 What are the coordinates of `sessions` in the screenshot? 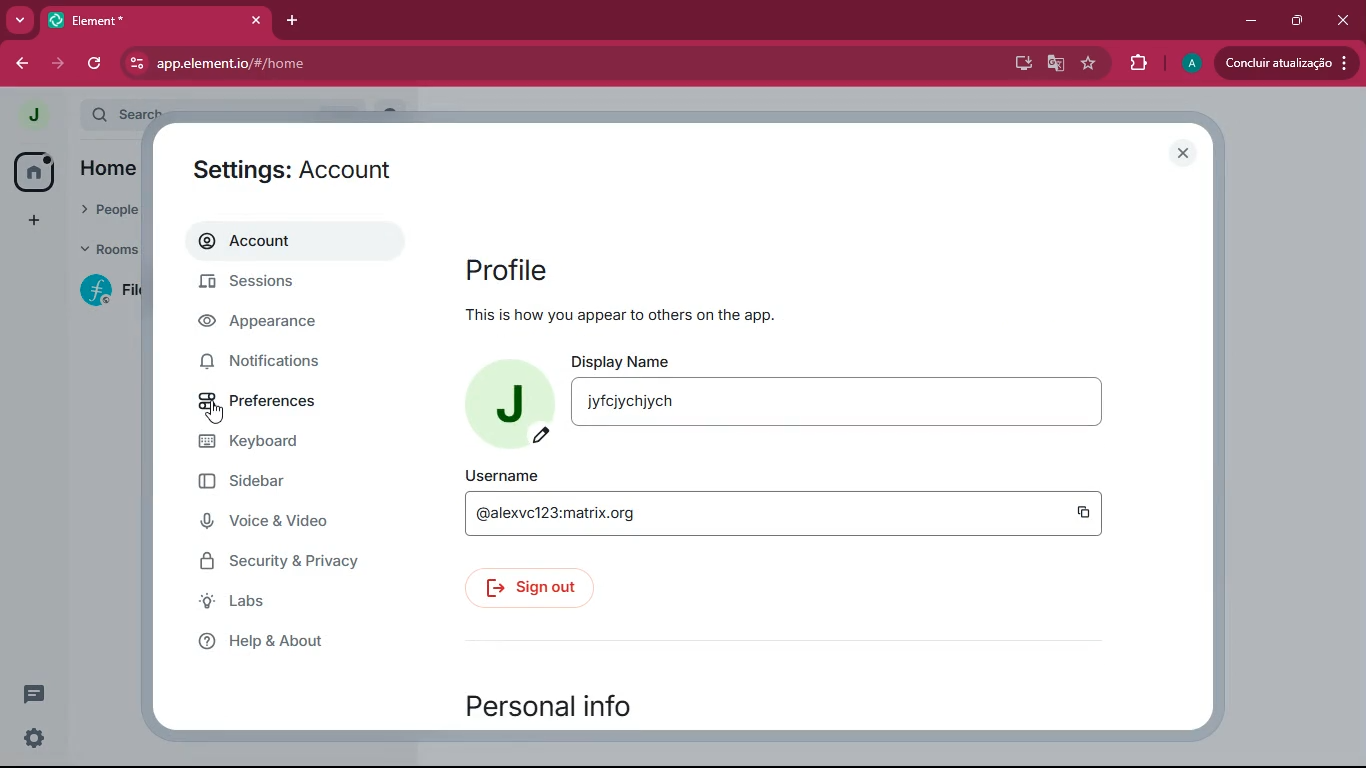 It's located at (279, 283).